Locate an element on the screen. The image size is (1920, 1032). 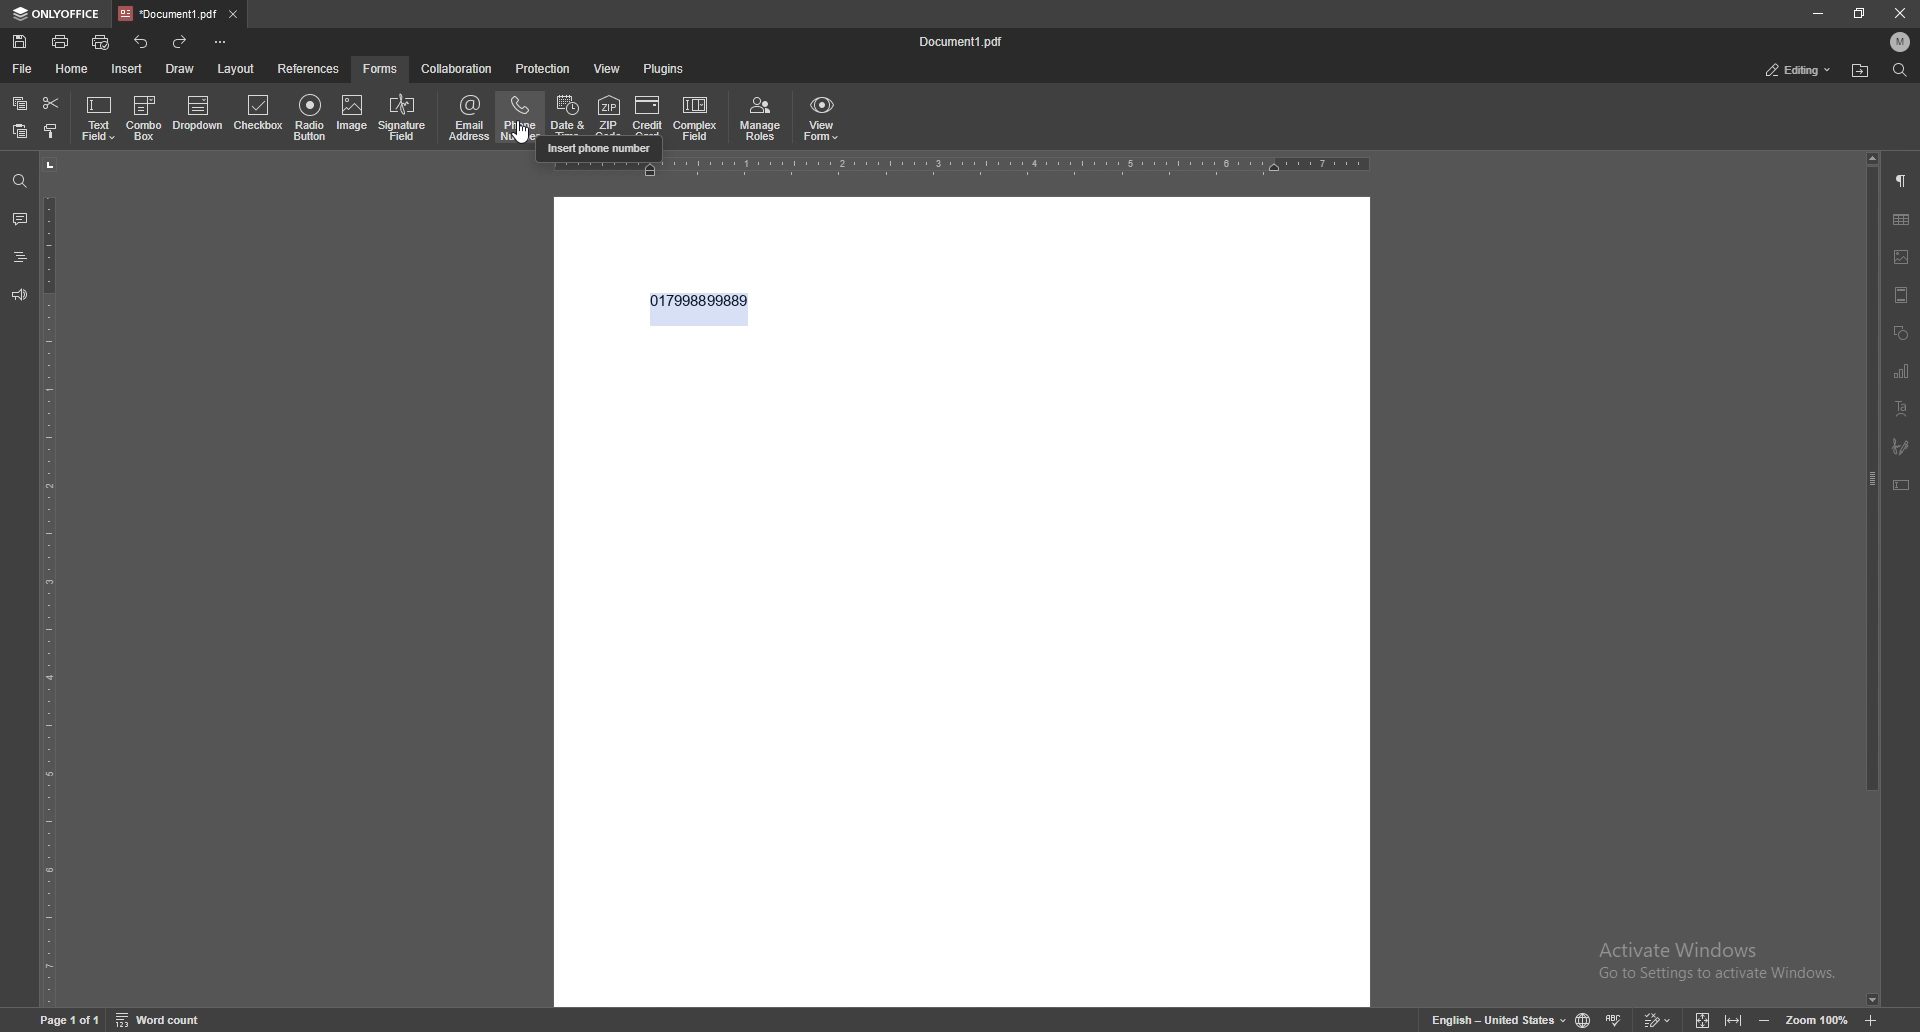
zoom 100% is located at coordinates (1816, 1021).